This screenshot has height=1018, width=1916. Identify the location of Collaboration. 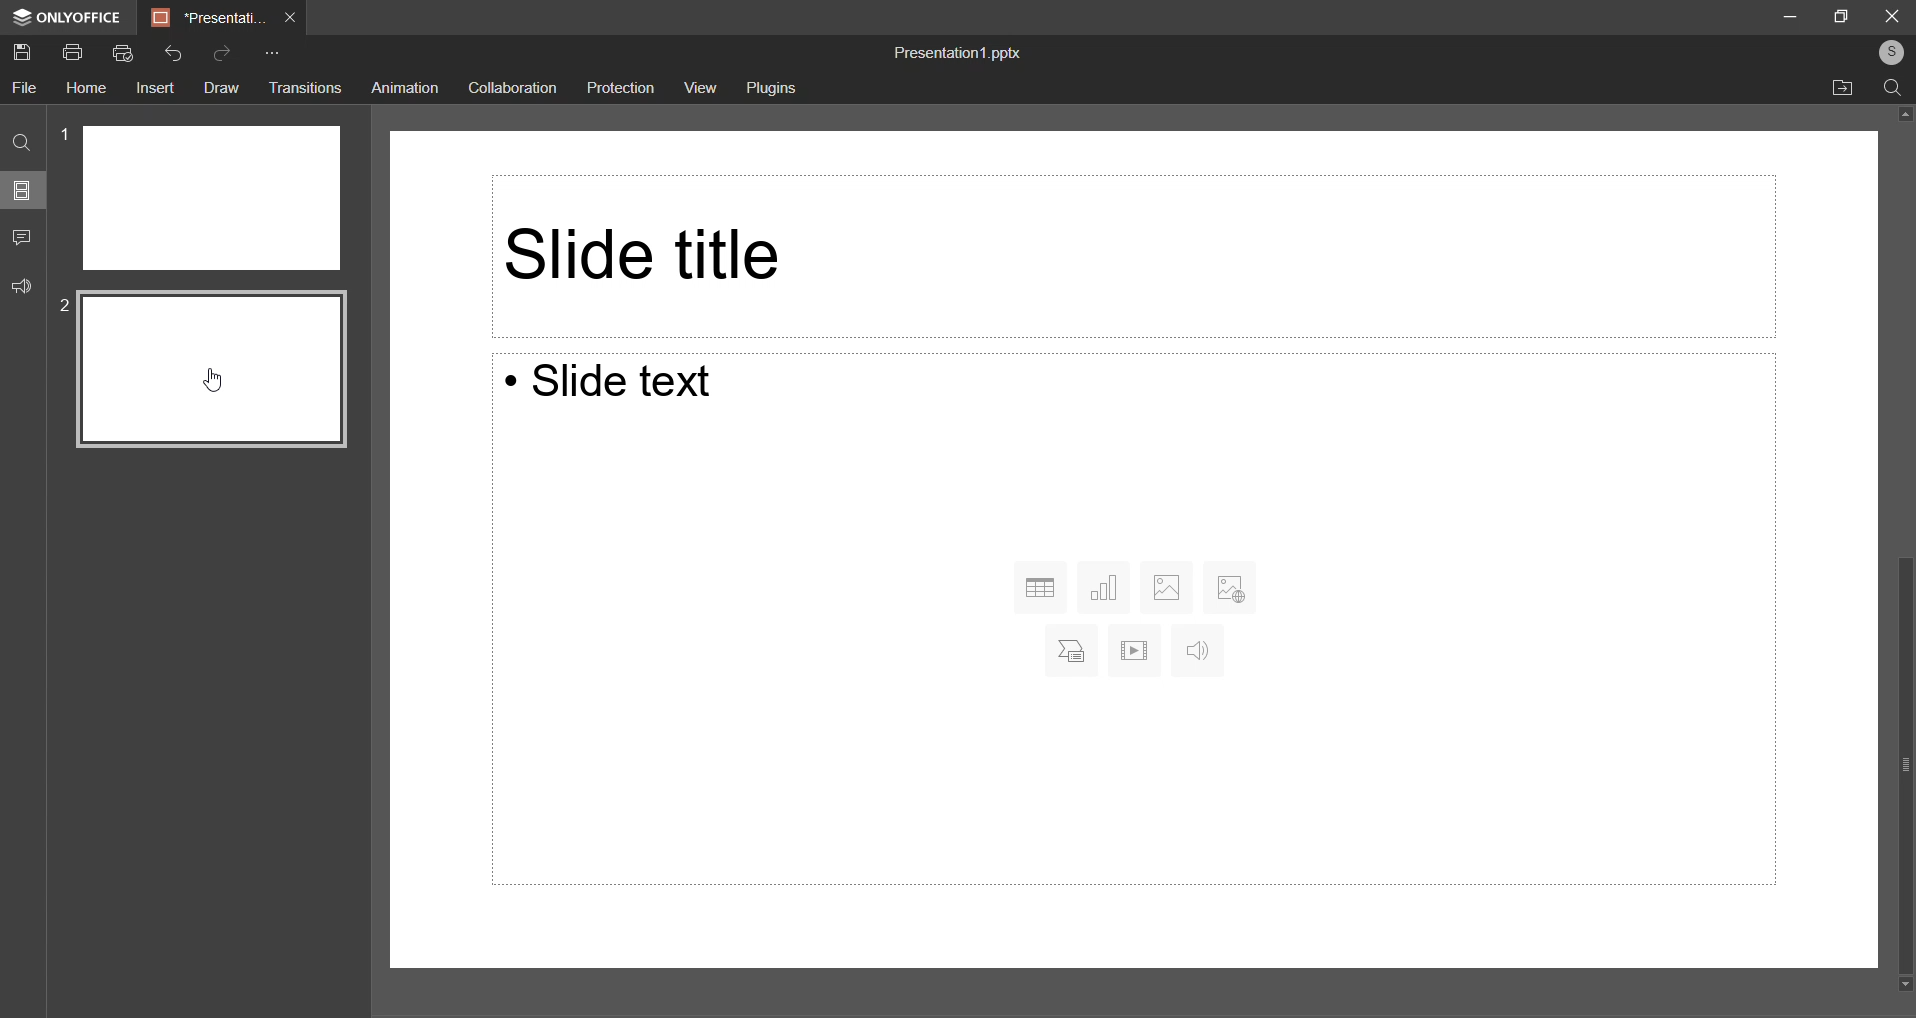
(517, 89).